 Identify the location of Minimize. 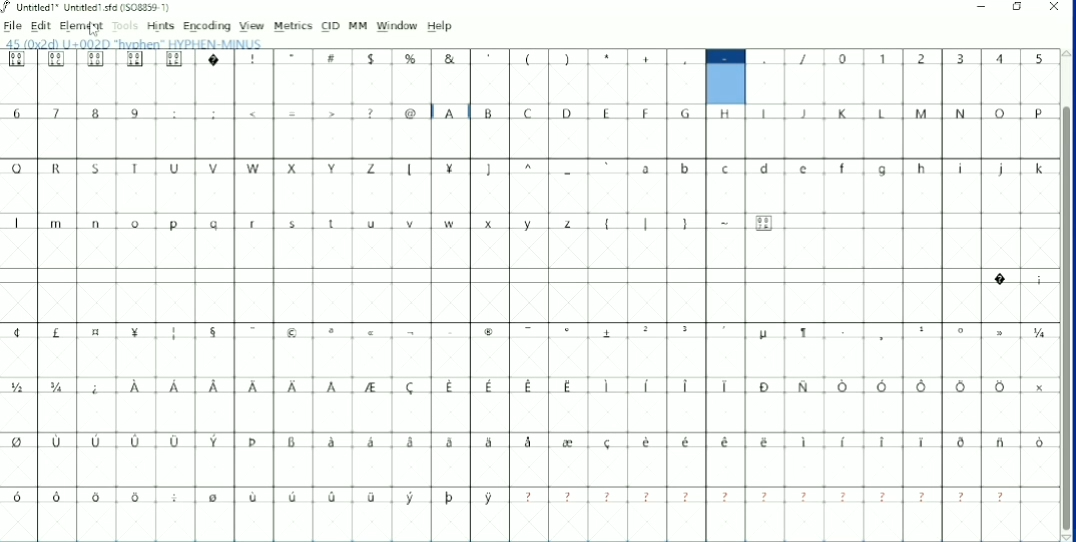
(983, 8).